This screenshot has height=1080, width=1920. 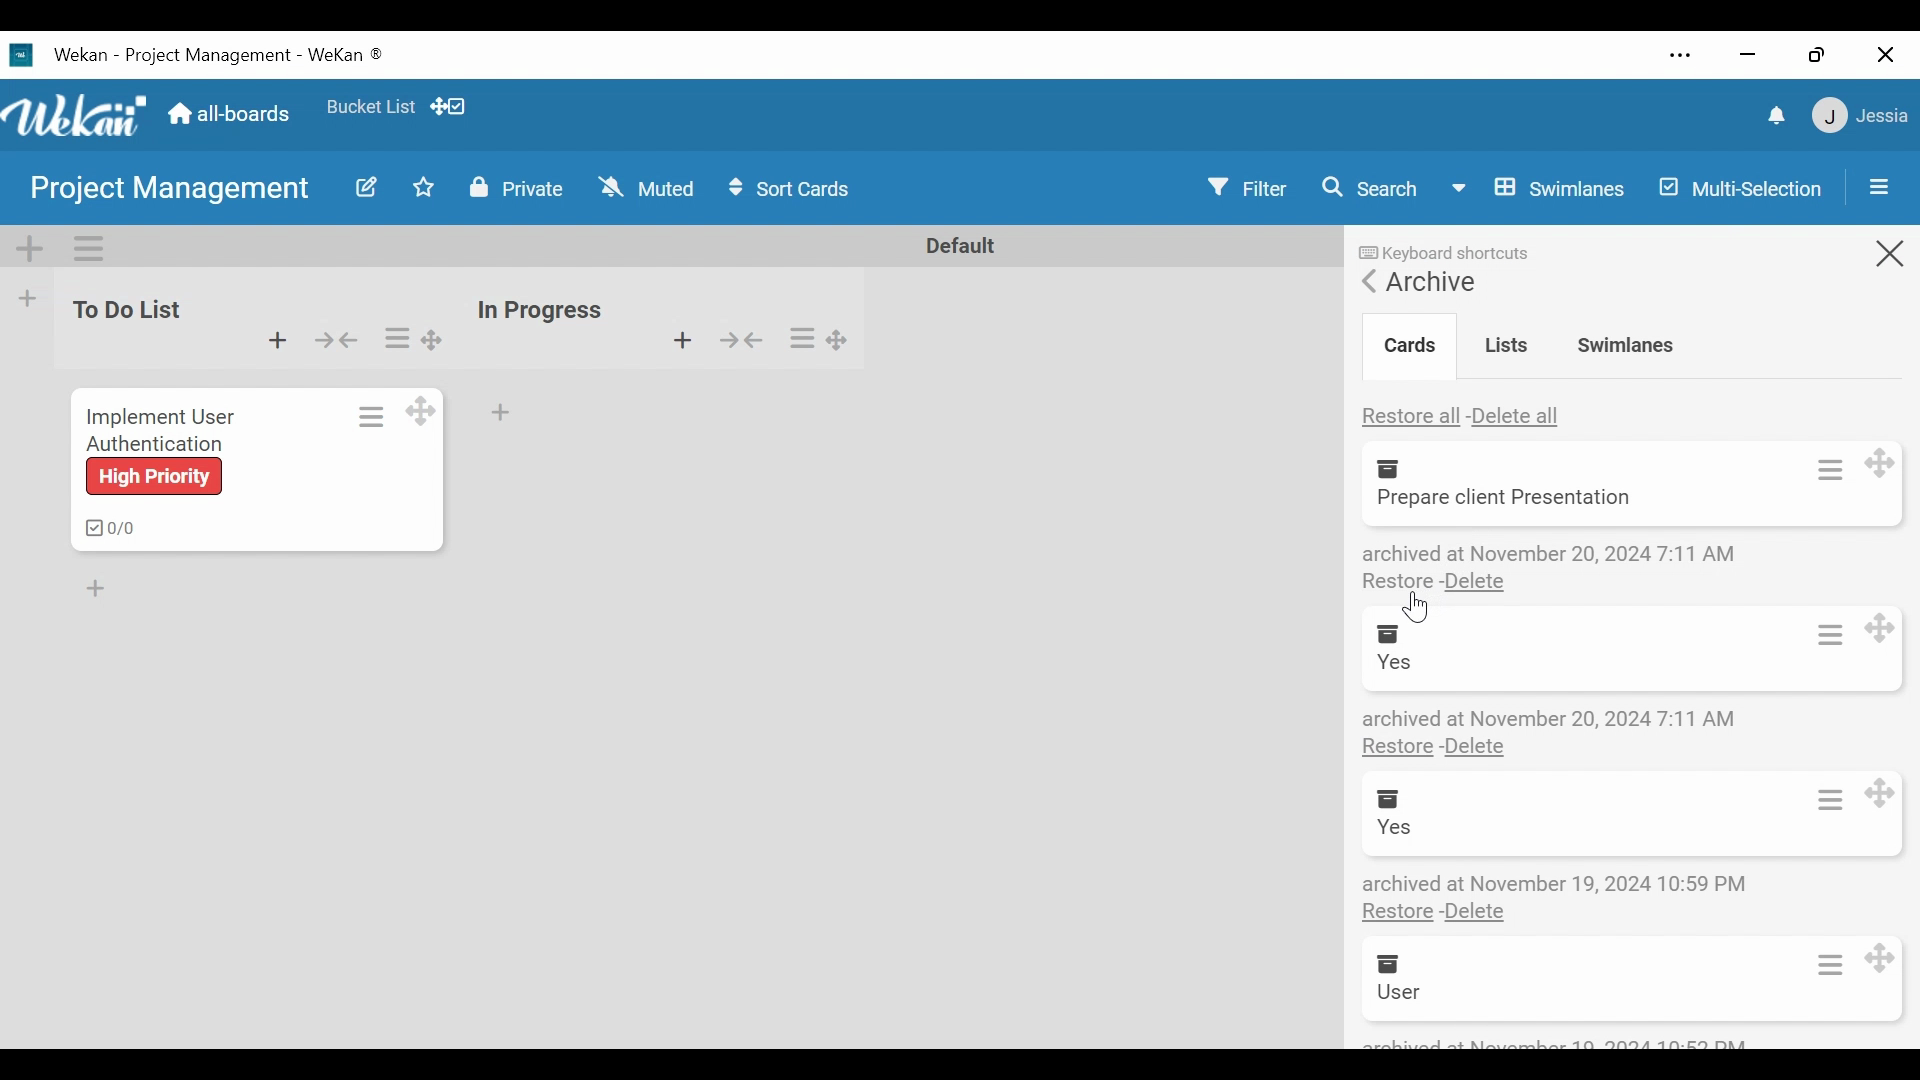 What do you see at coordinates (1858, 113) in the screenshot?
I see `member menu` at bounding box center [1858, 113].